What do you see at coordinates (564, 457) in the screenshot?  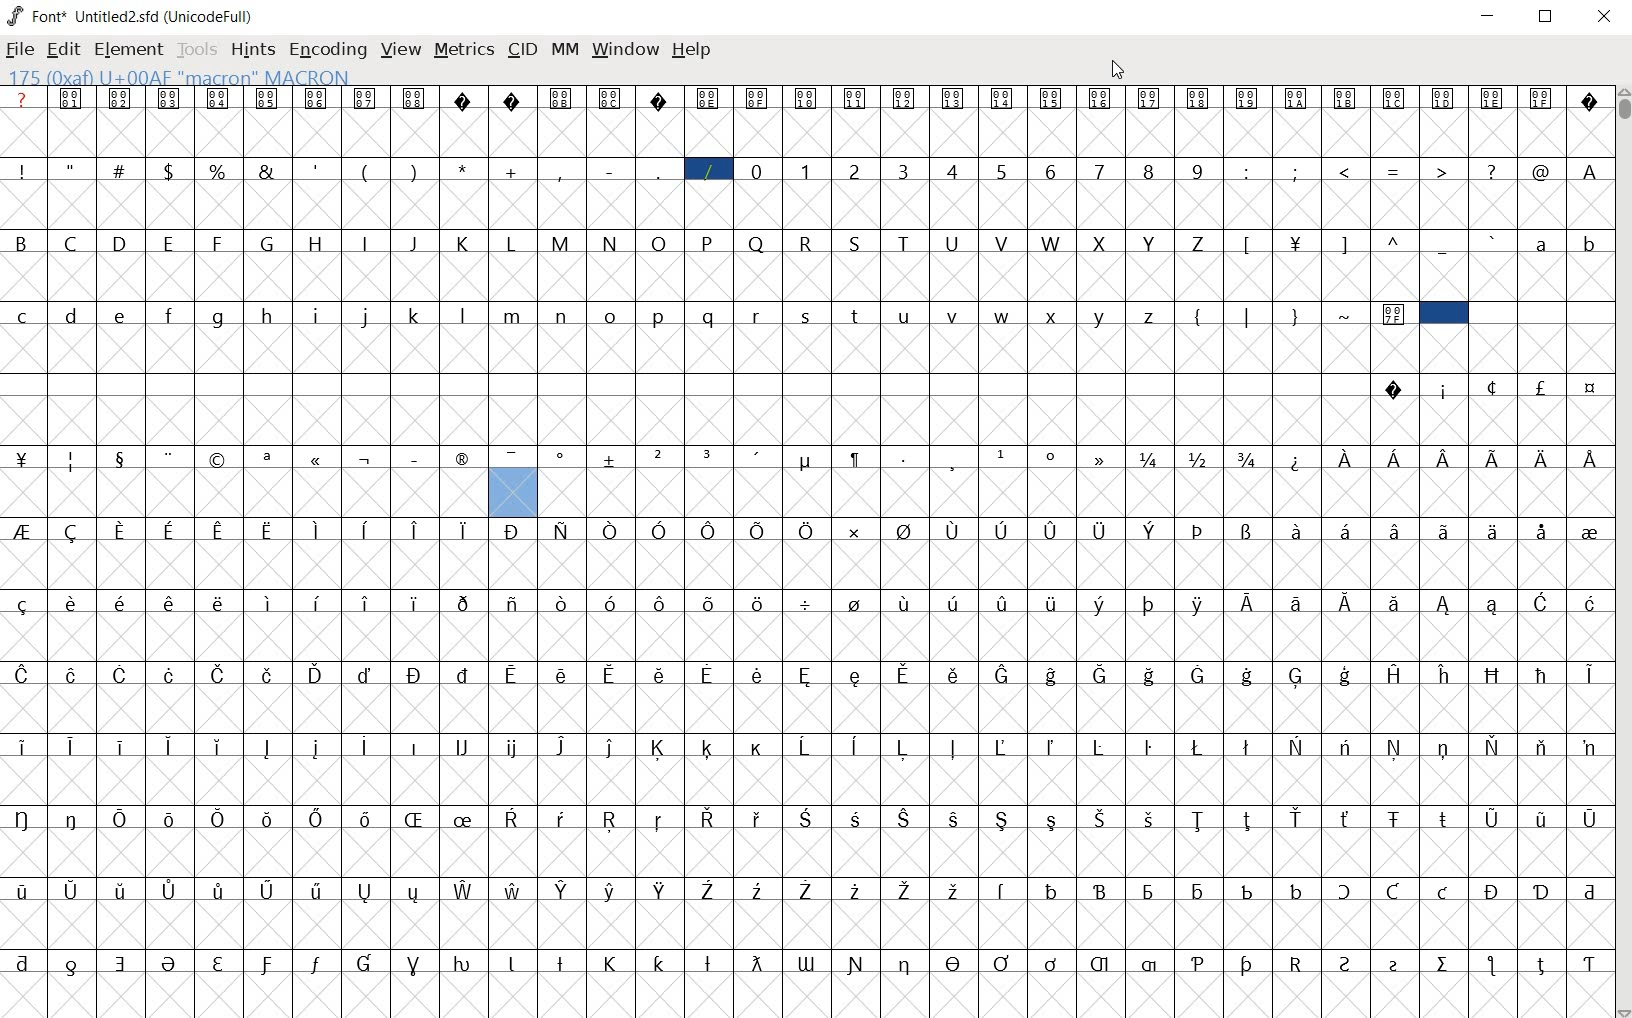 I see `Symbol` at bounding box center [564, 457].